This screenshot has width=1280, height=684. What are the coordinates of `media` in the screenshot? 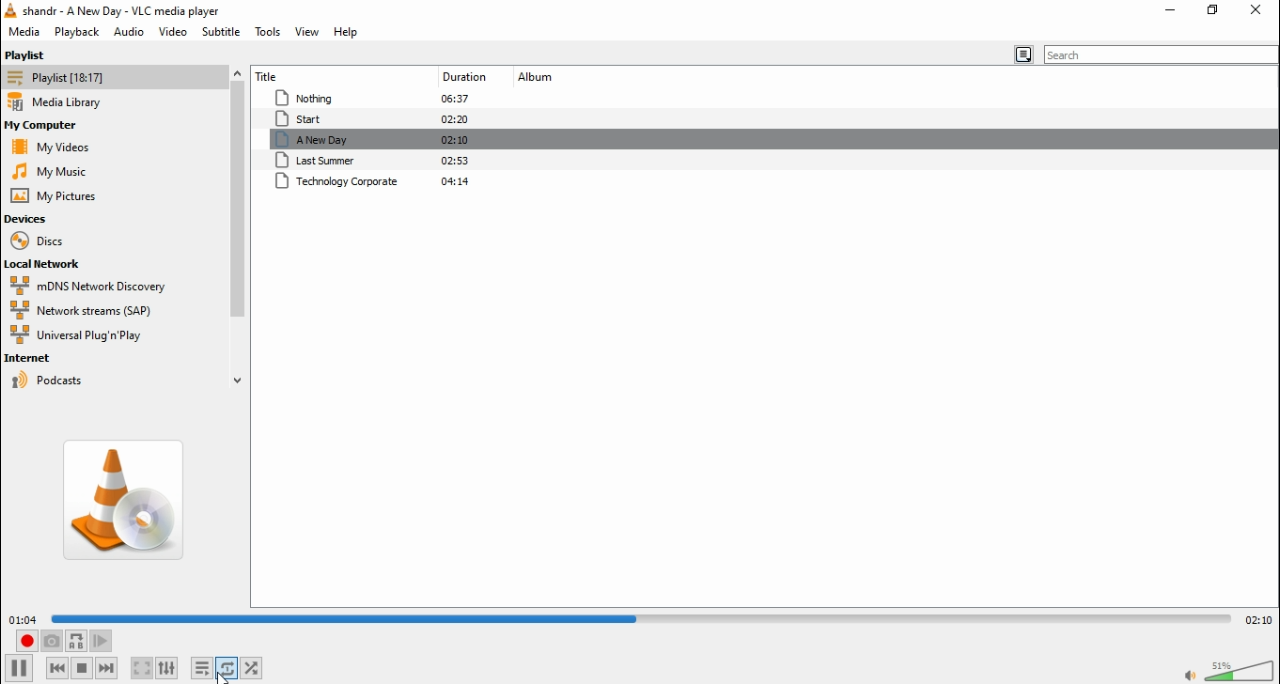 It's located at (22, 33).